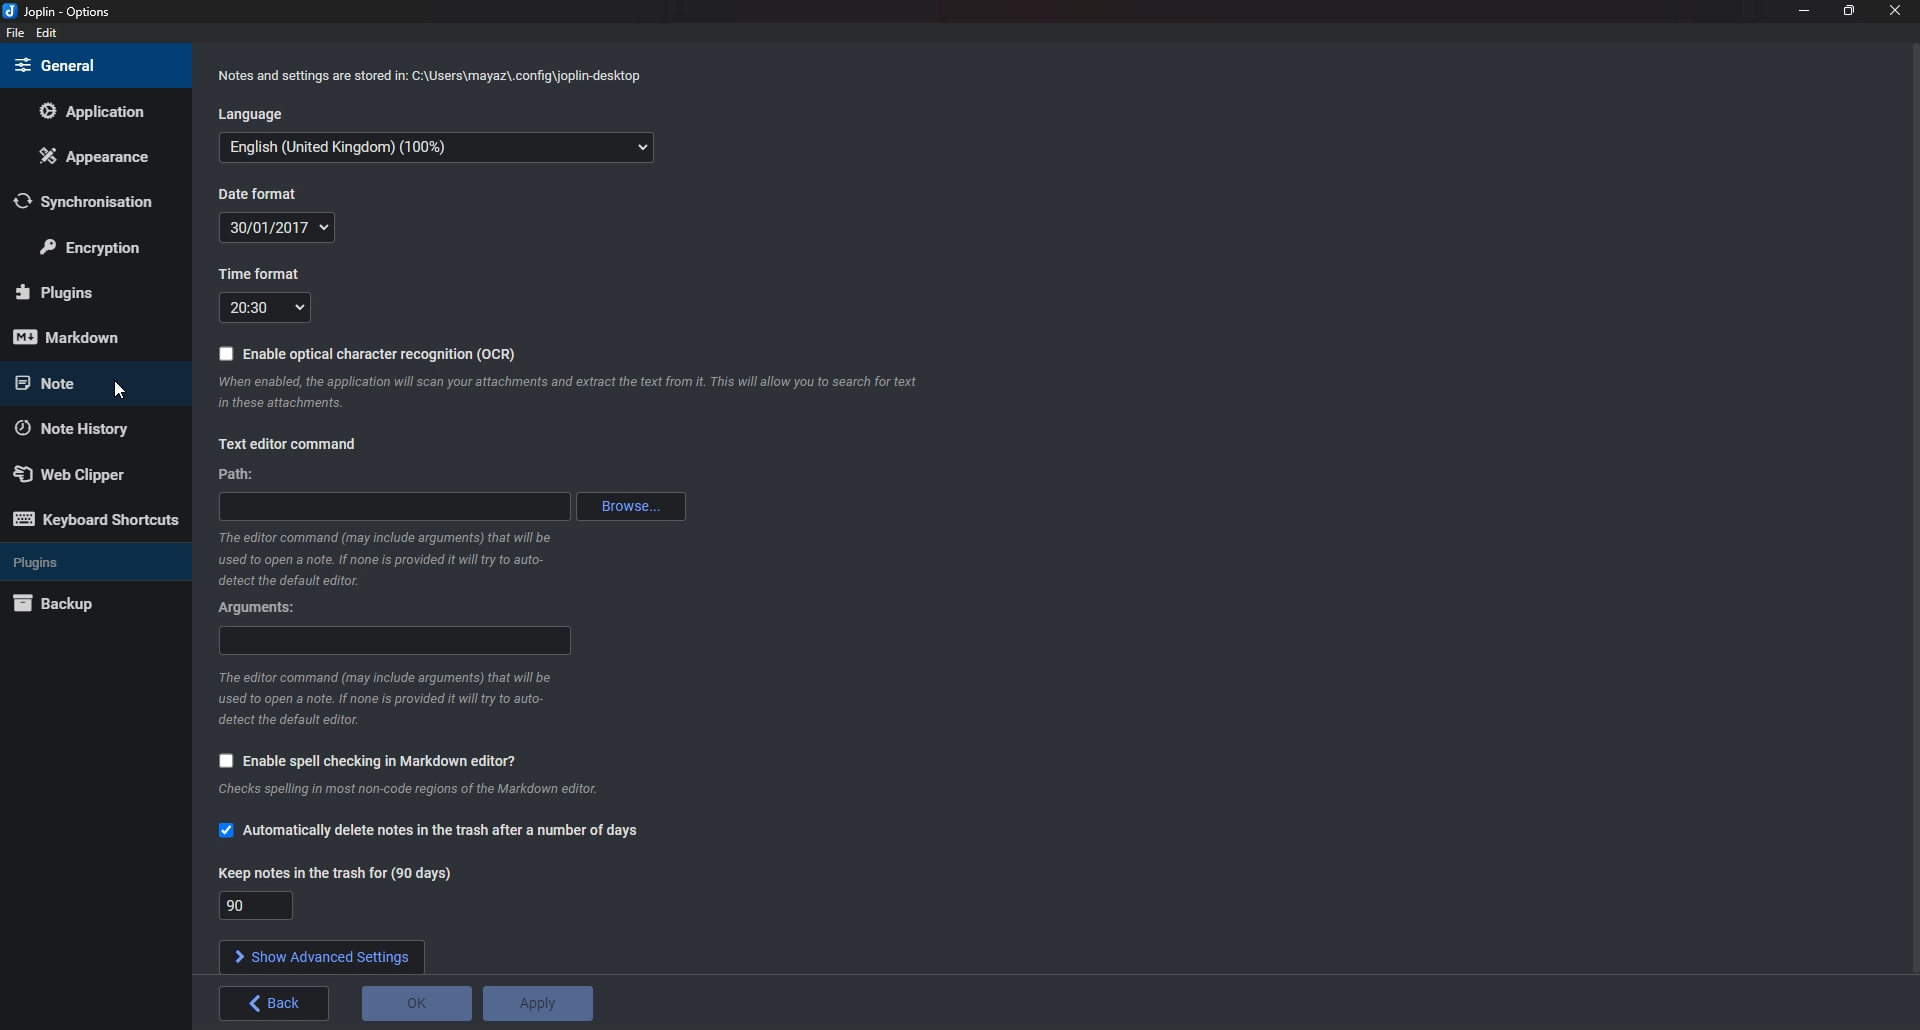  What do you see at coordinates (87, 293) in the screenshot?
I see `Plugins` at bounding box center [87, 293].